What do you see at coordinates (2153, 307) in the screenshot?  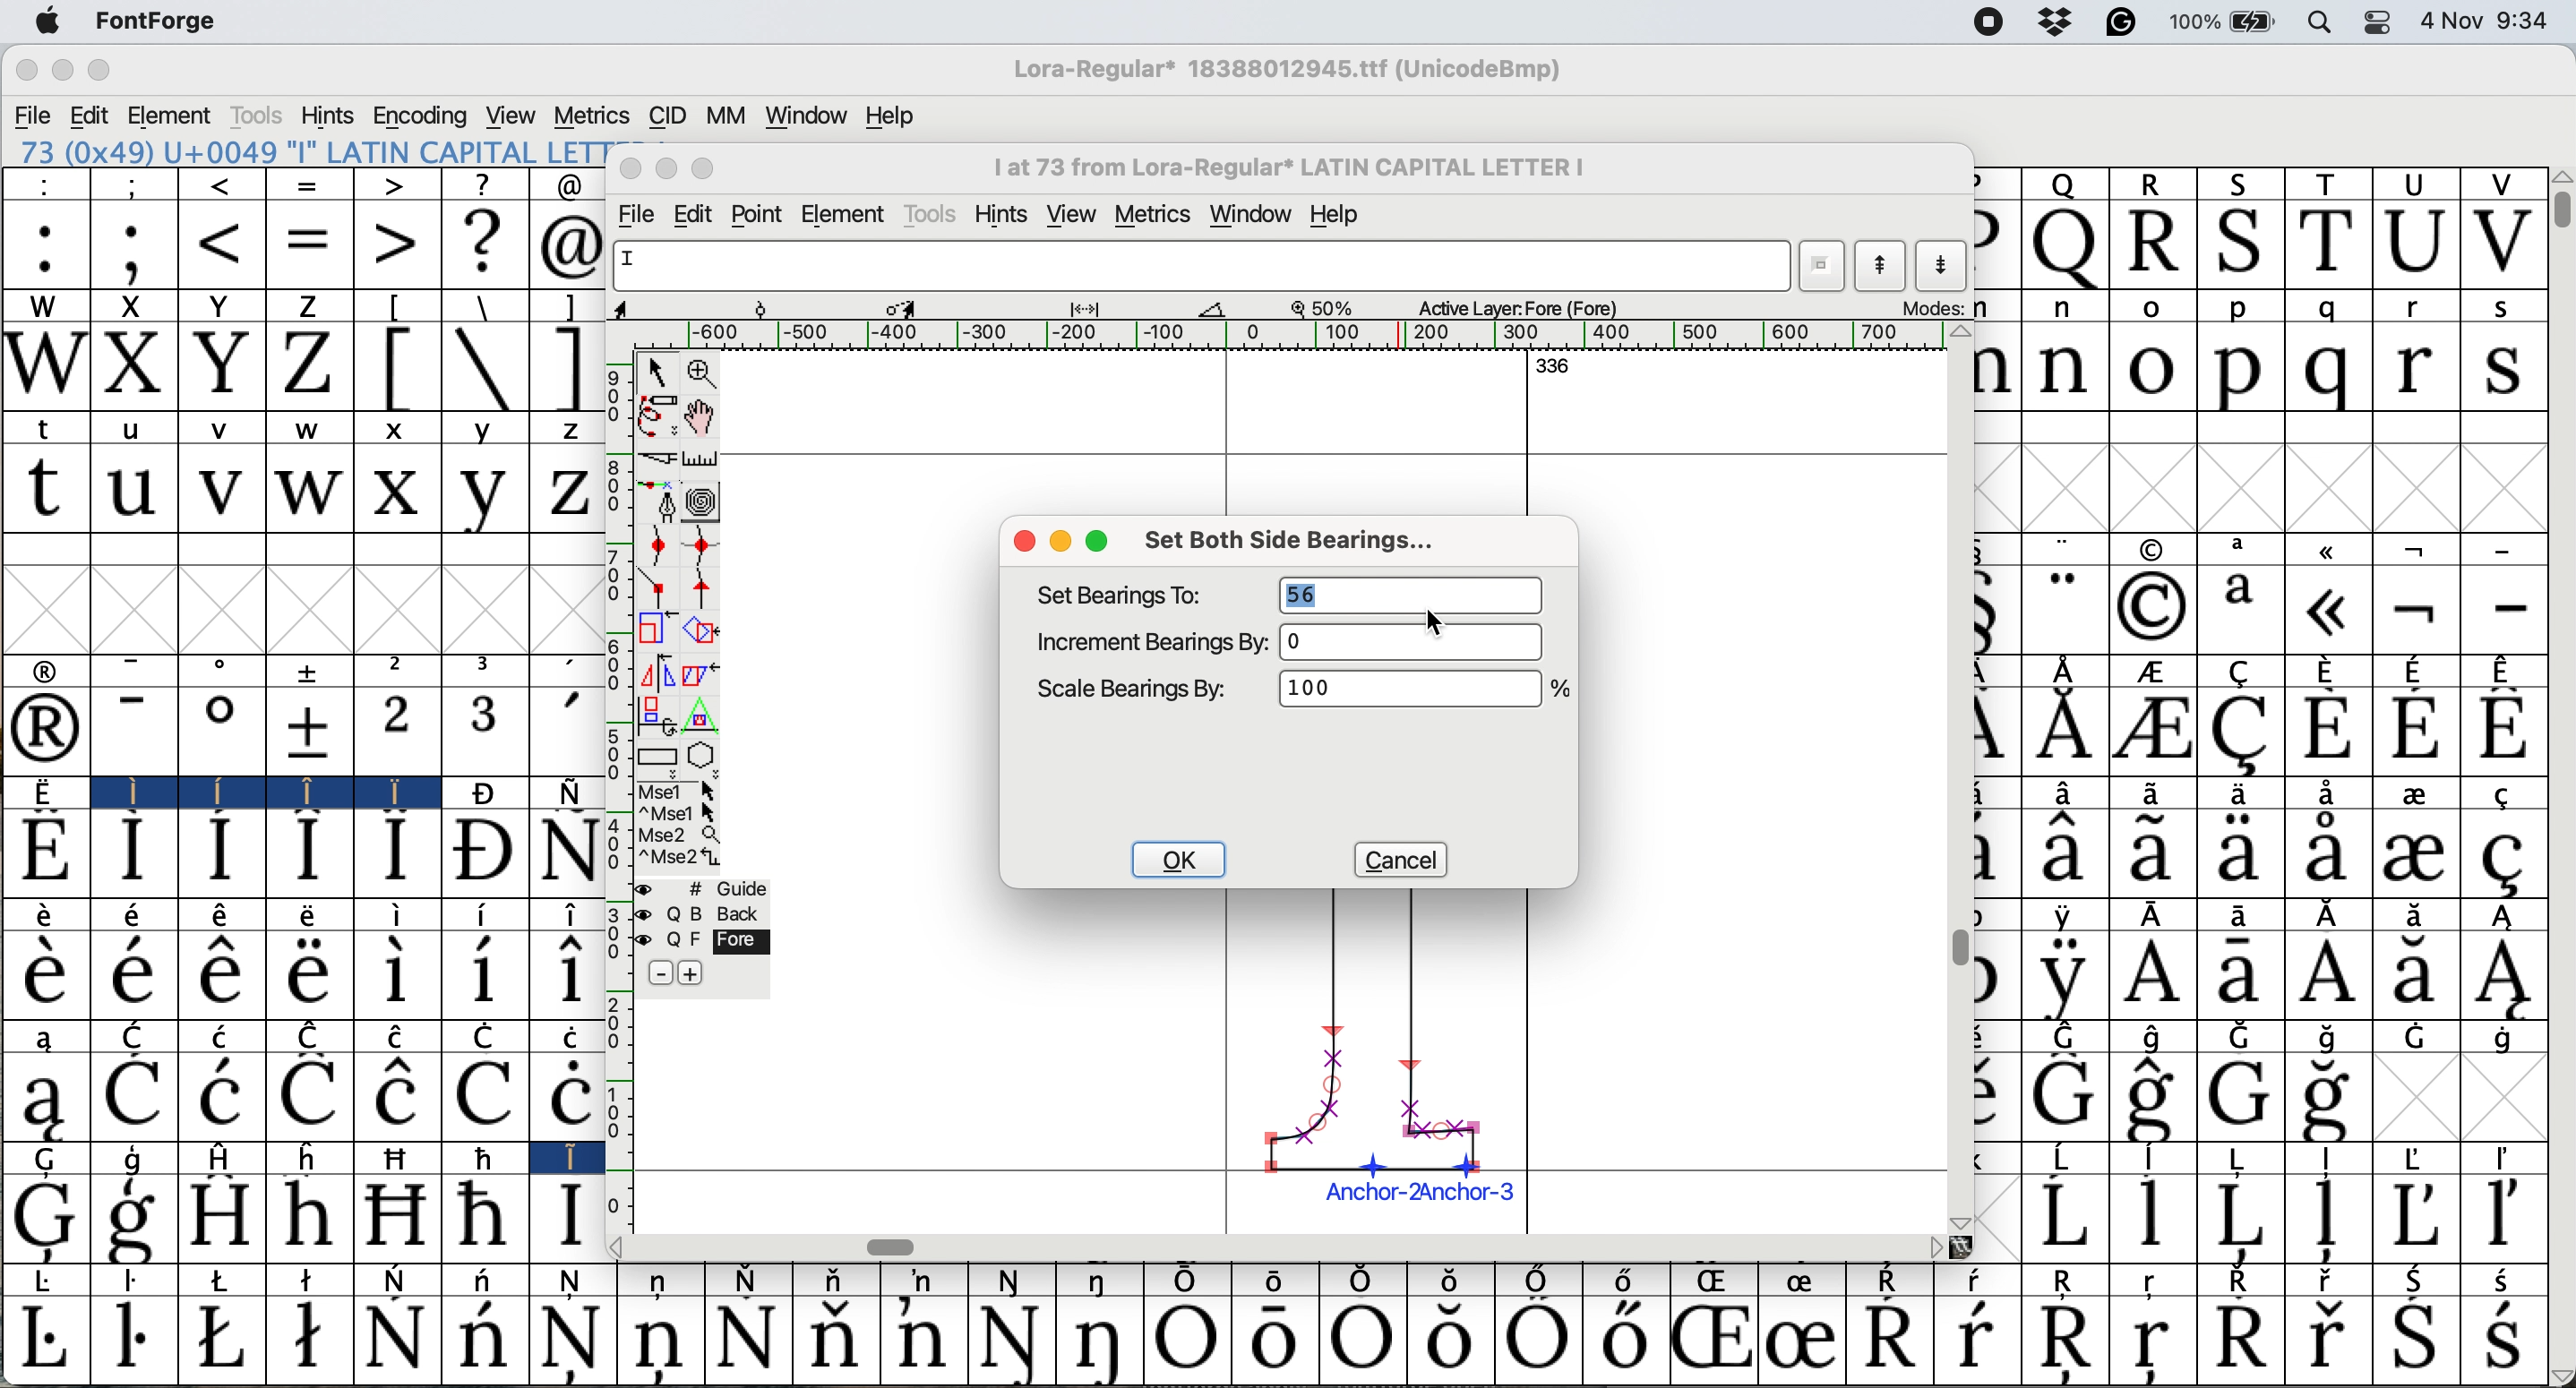 I see `o` at bounding box center [2153, 307].